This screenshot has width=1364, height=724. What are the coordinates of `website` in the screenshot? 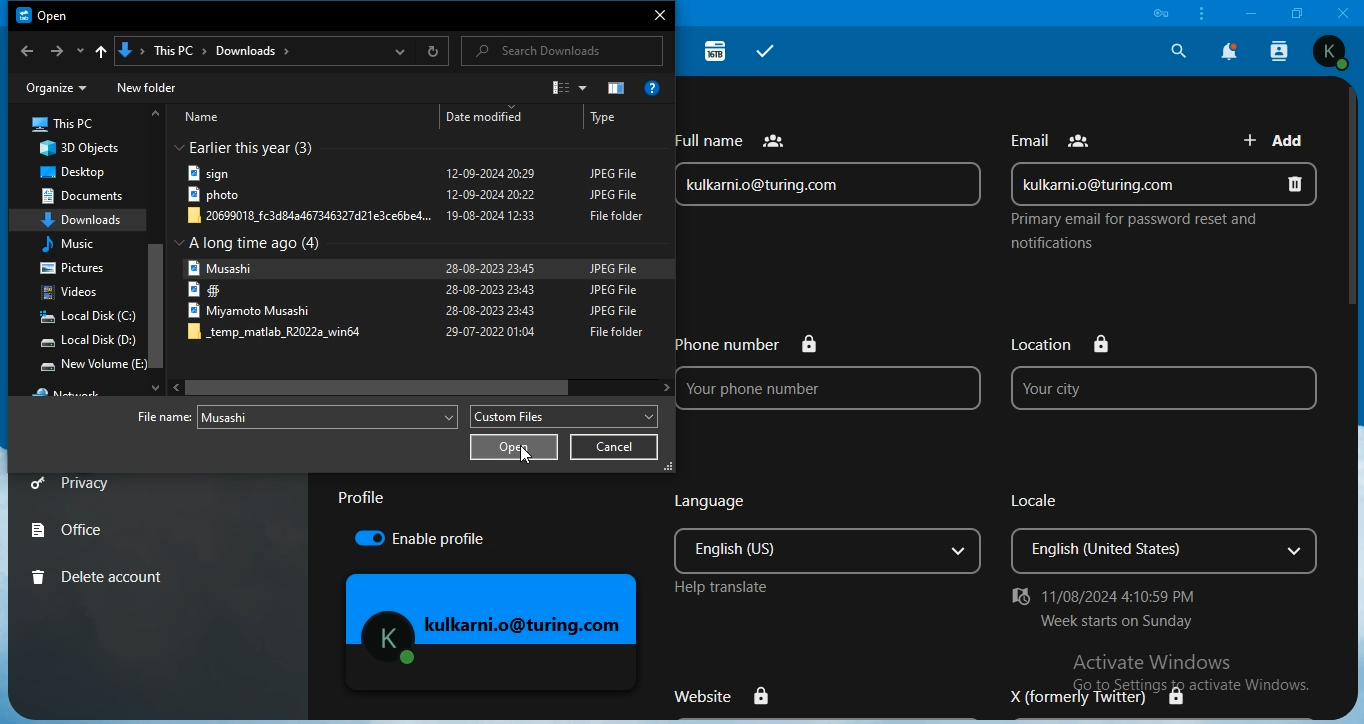 It's located at (731, 695).